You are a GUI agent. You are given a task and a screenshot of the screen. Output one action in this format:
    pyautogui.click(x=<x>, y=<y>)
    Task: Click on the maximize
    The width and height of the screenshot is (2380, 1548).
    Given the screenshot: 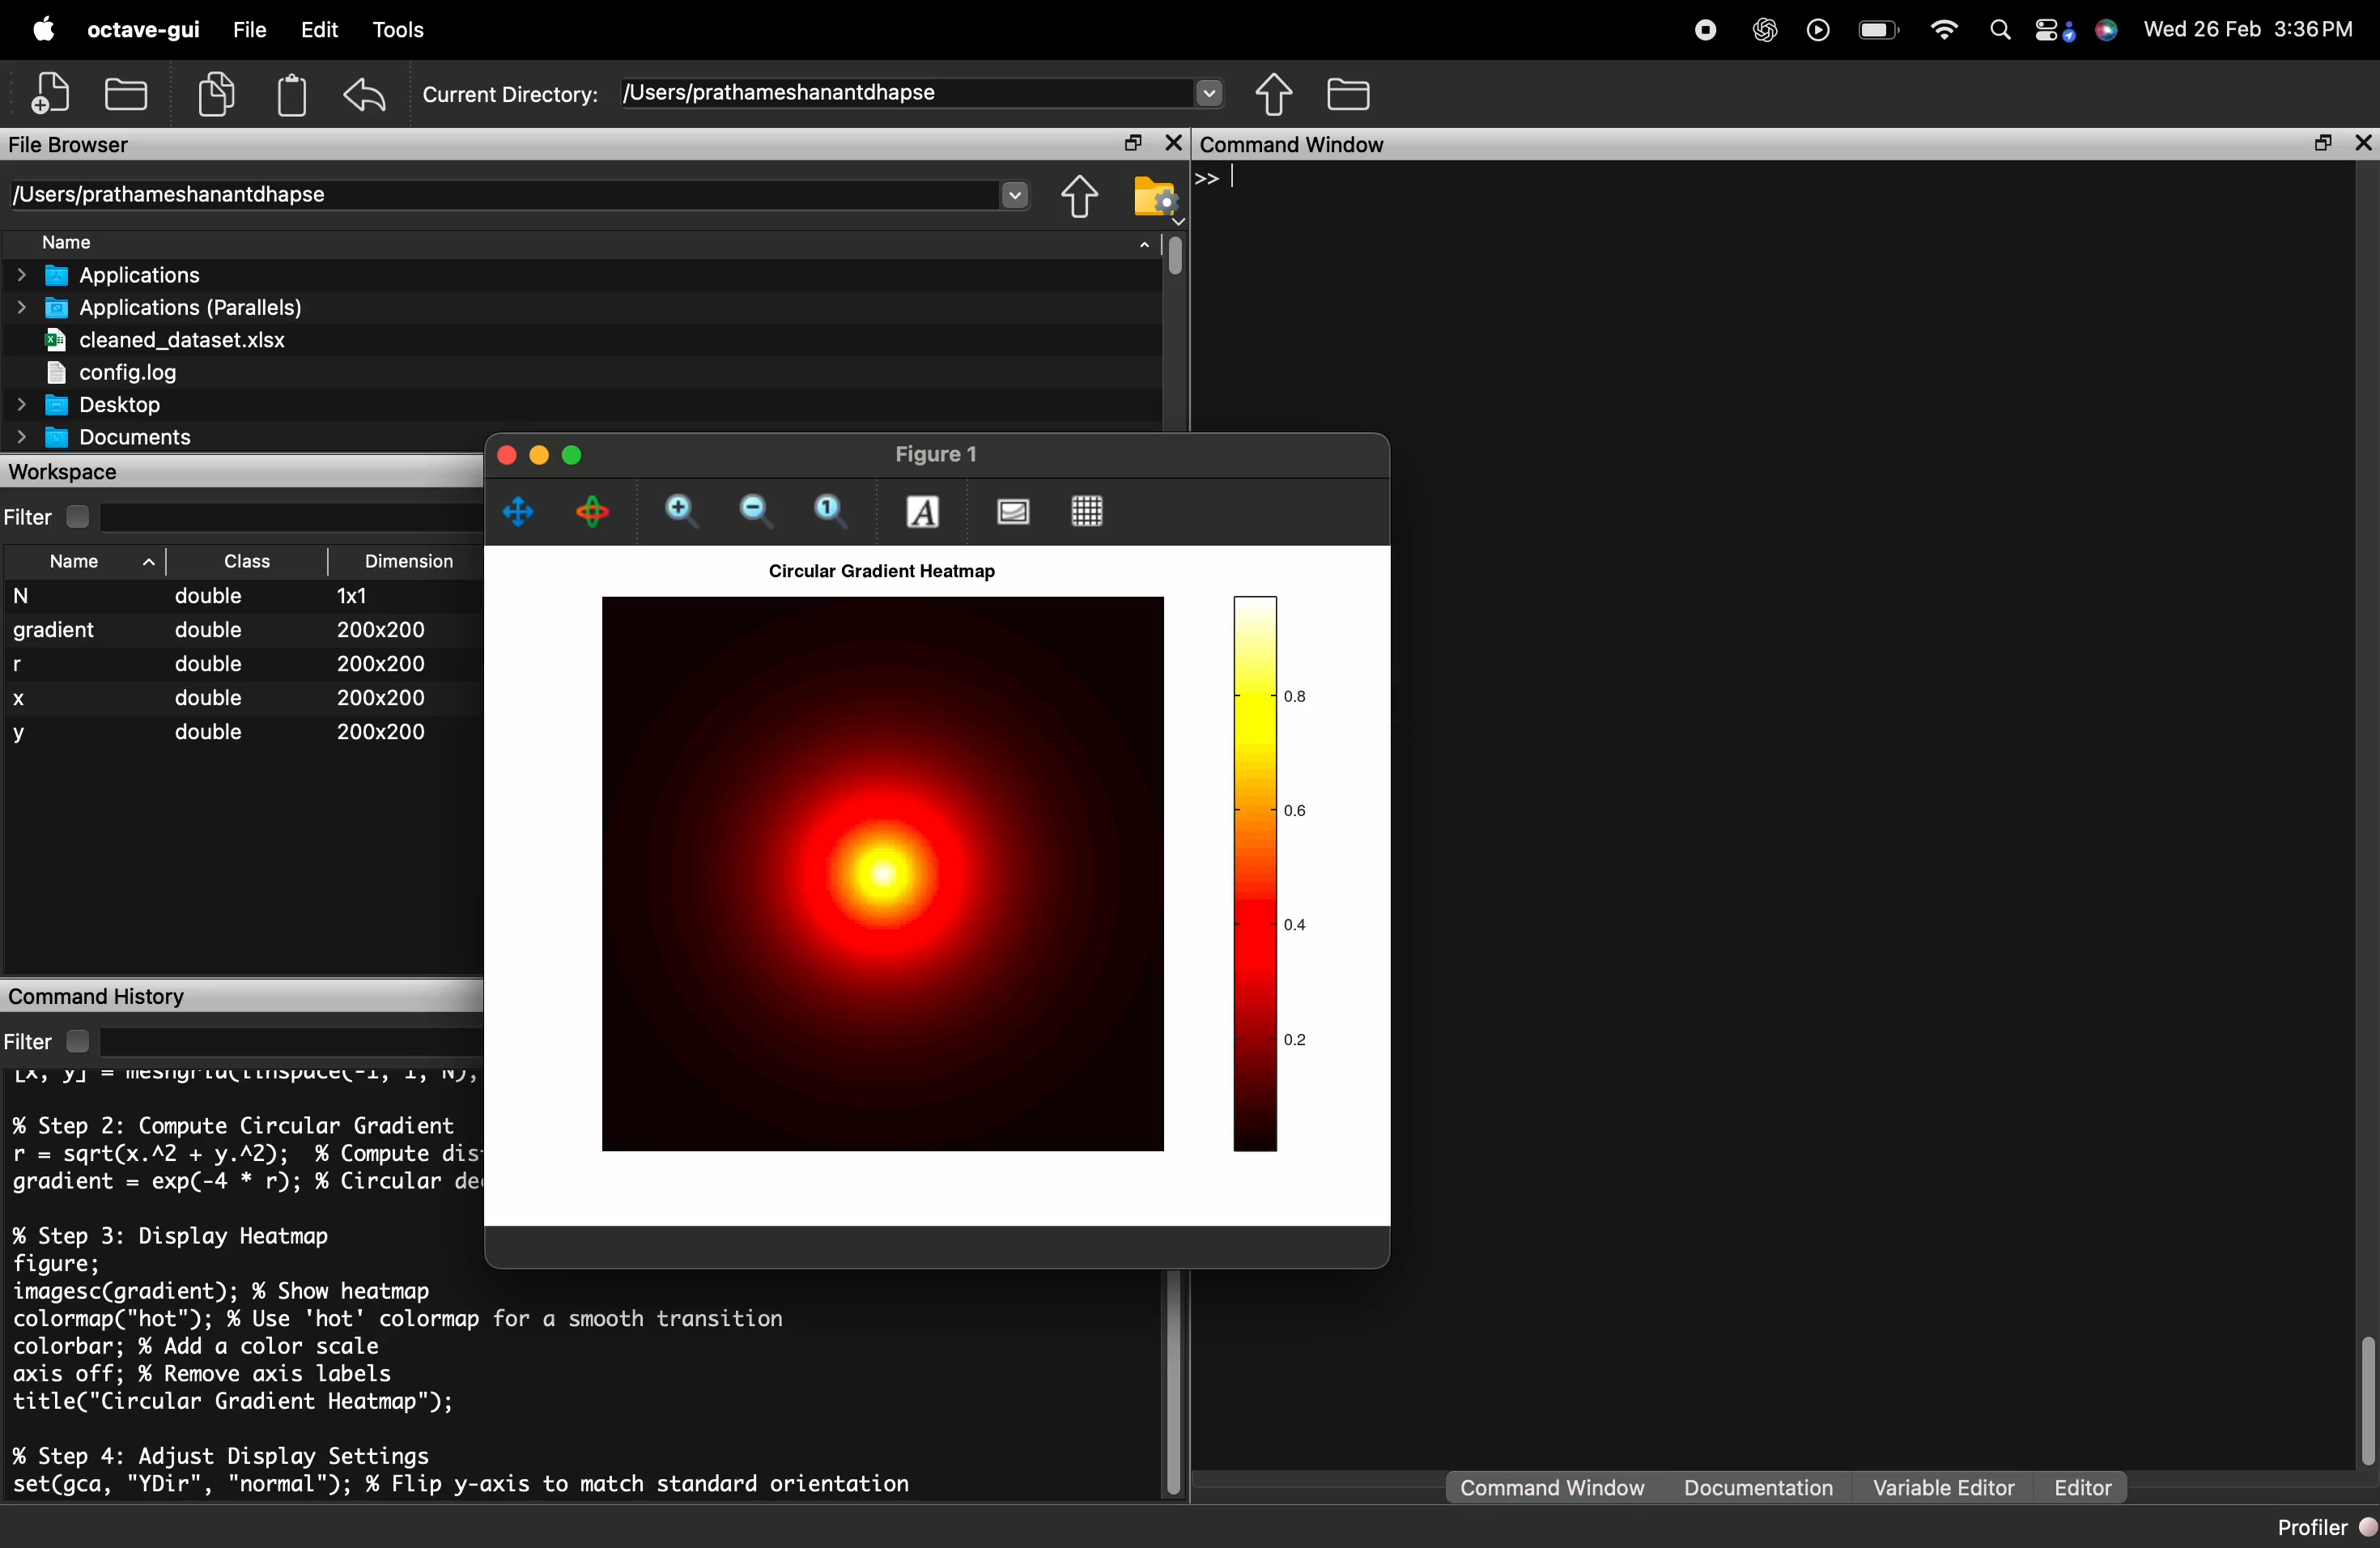 What is the action you would take?
    pyautogui.click(x=576, y=456)
    